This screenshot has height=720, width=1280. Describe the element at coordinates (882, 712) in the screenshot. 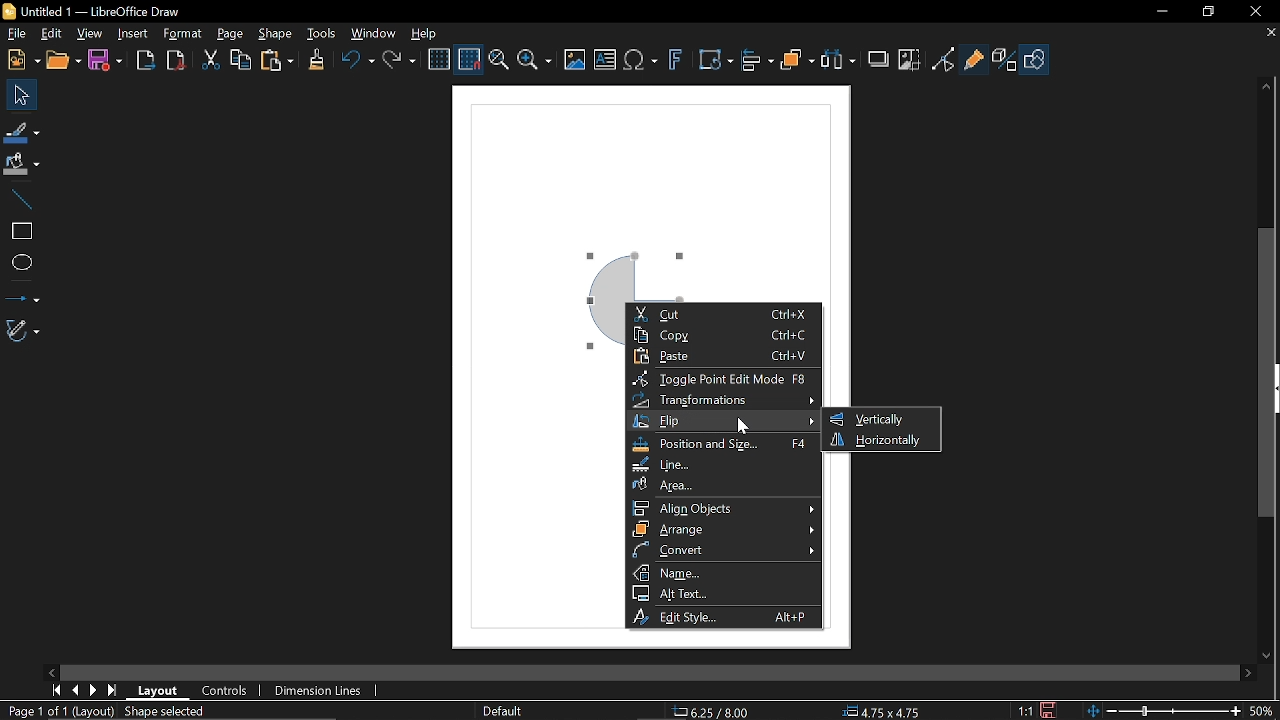

I see `4.75x4.75 (Object Size)` at that location.